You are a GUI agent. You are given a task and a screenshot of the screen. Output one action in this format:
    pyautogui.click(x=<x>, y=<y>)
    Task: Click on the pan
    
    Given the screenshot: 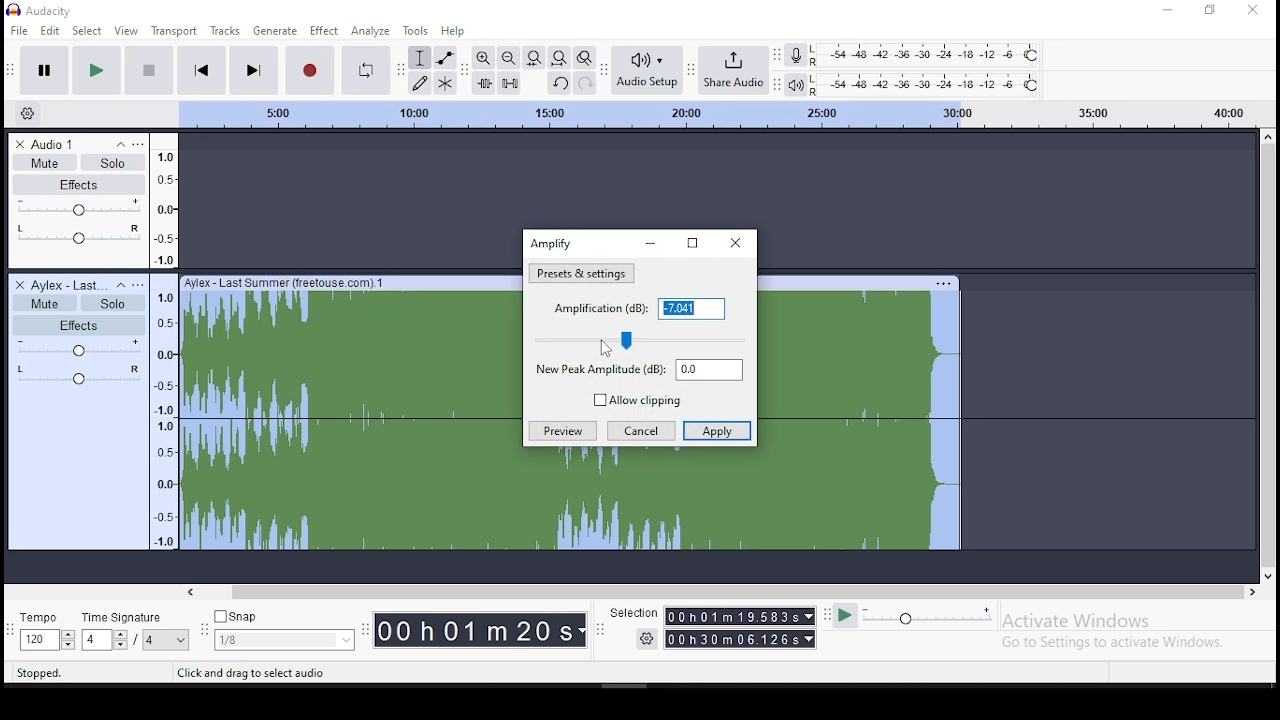 What is the action you would take?
    pyautogui.click(x=80, y=376)
    